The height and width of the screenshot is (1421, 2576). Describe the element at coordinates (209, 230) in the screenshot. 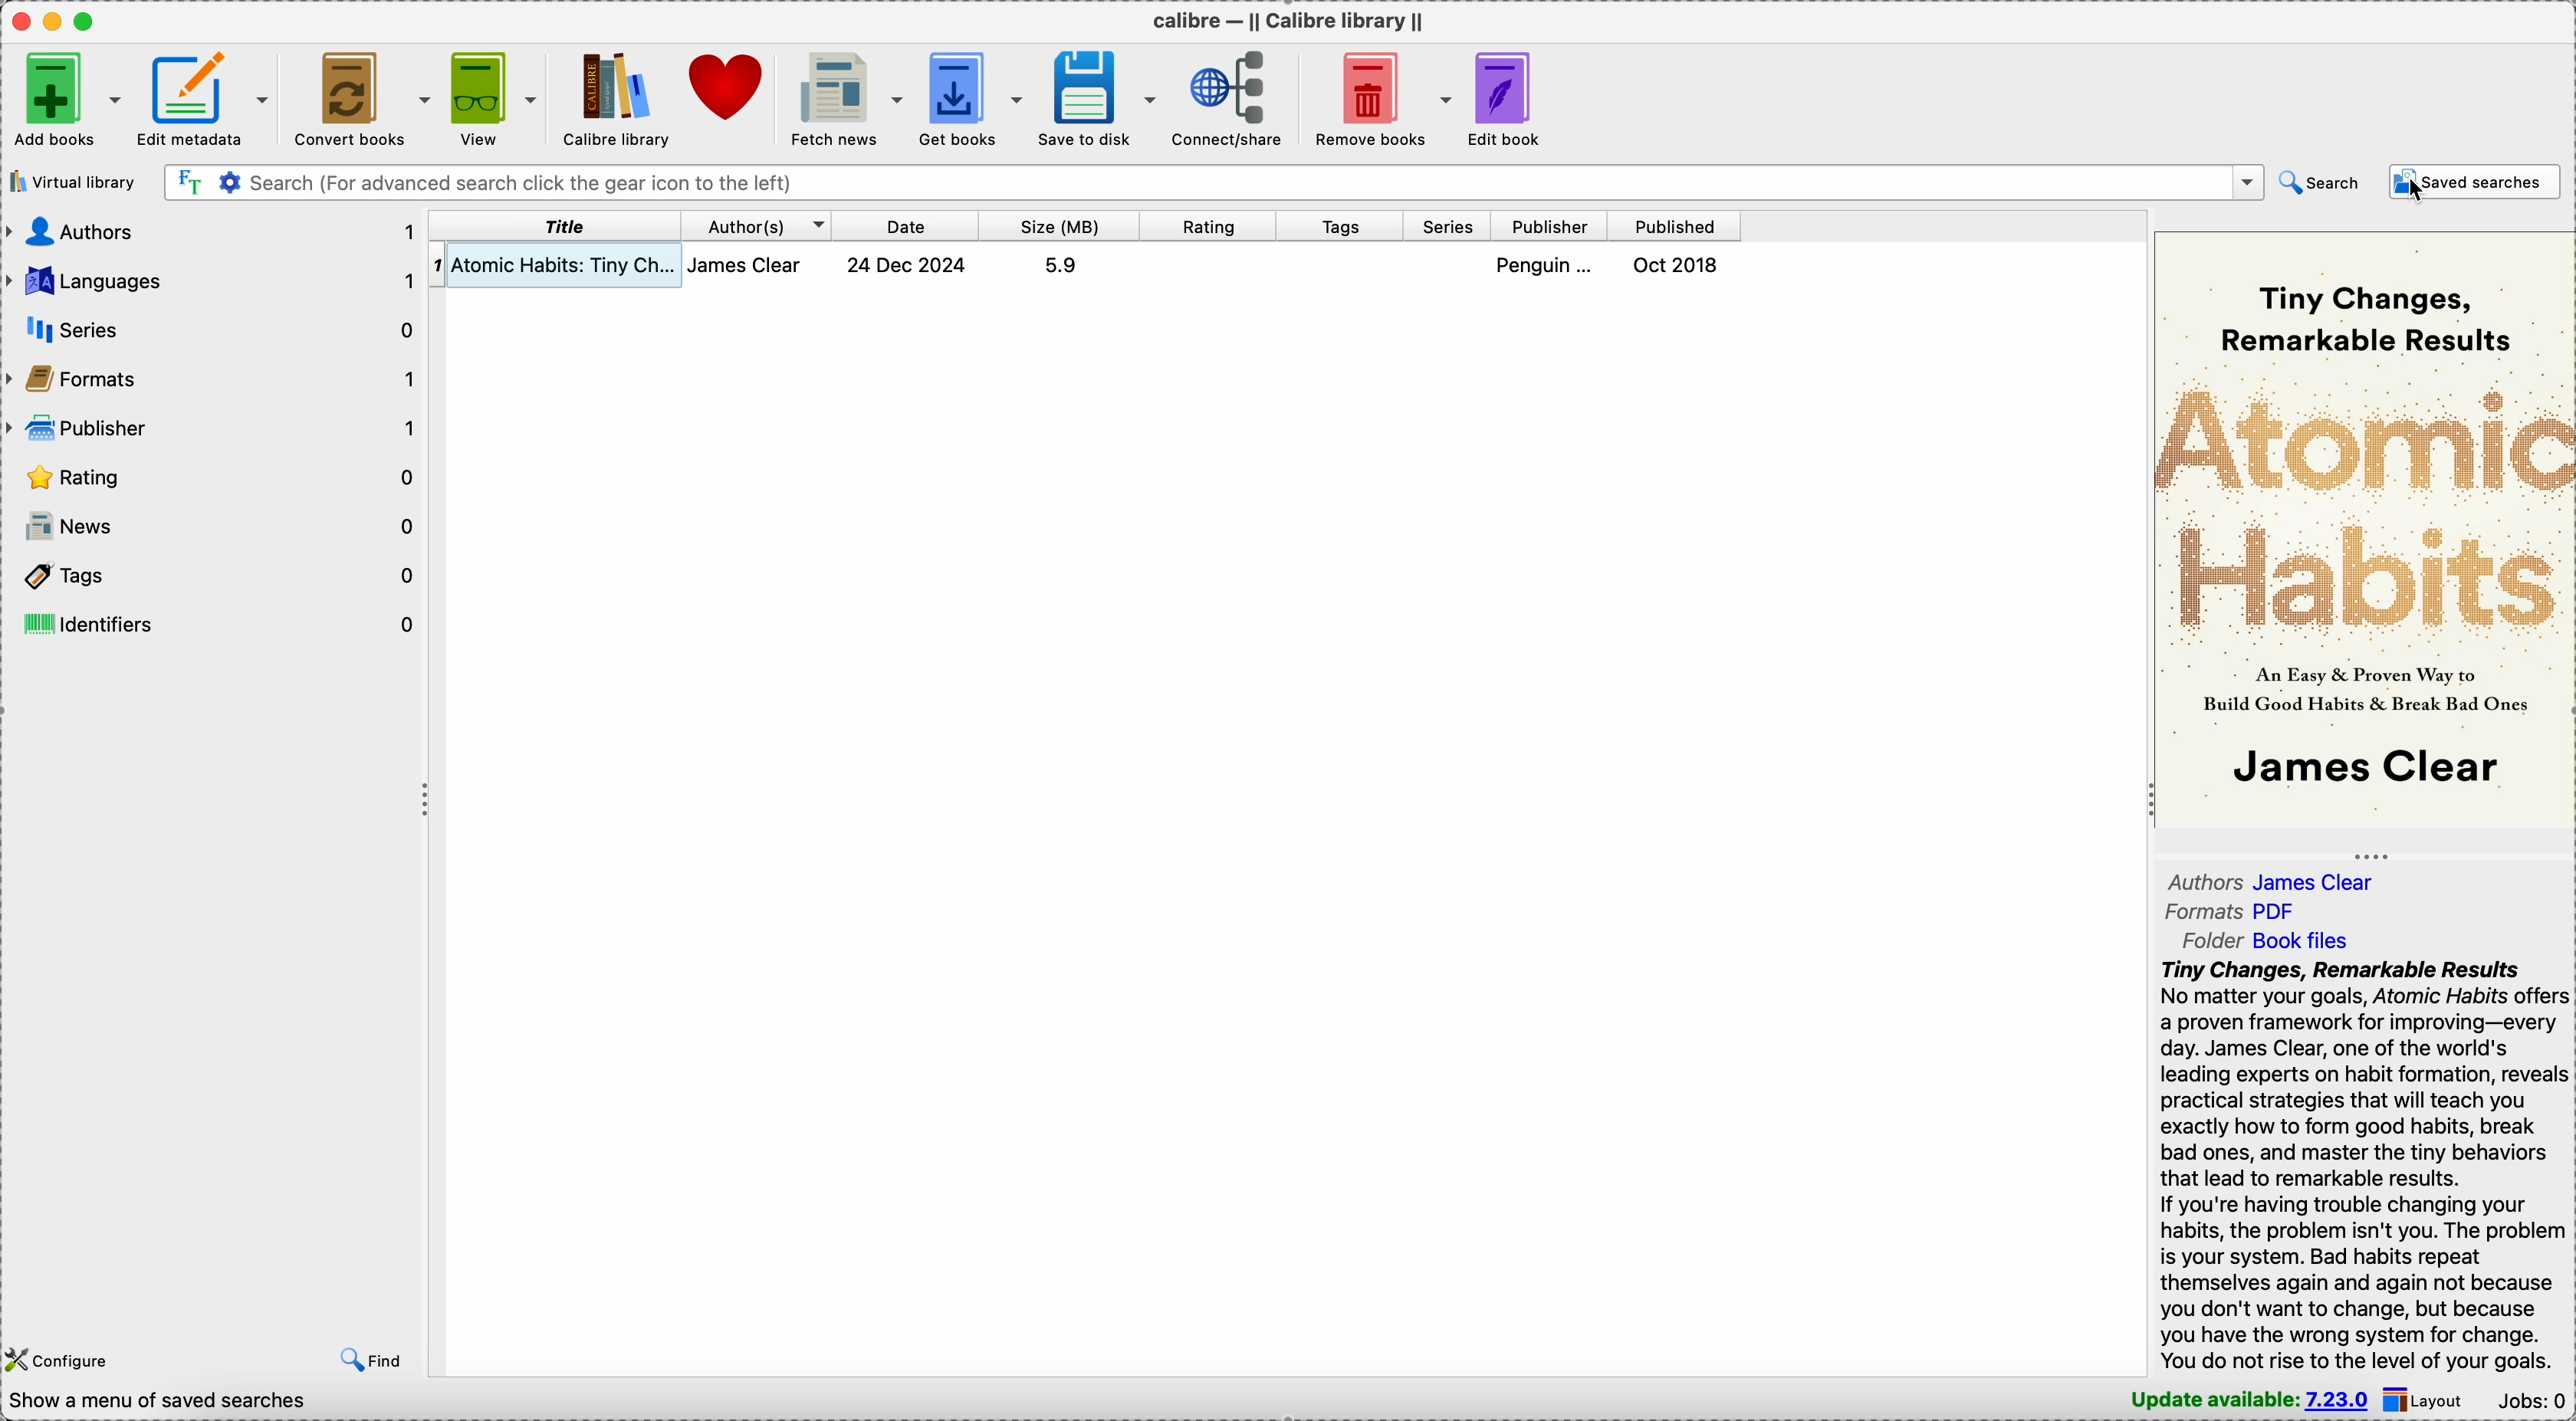

I see `authors` at that location.